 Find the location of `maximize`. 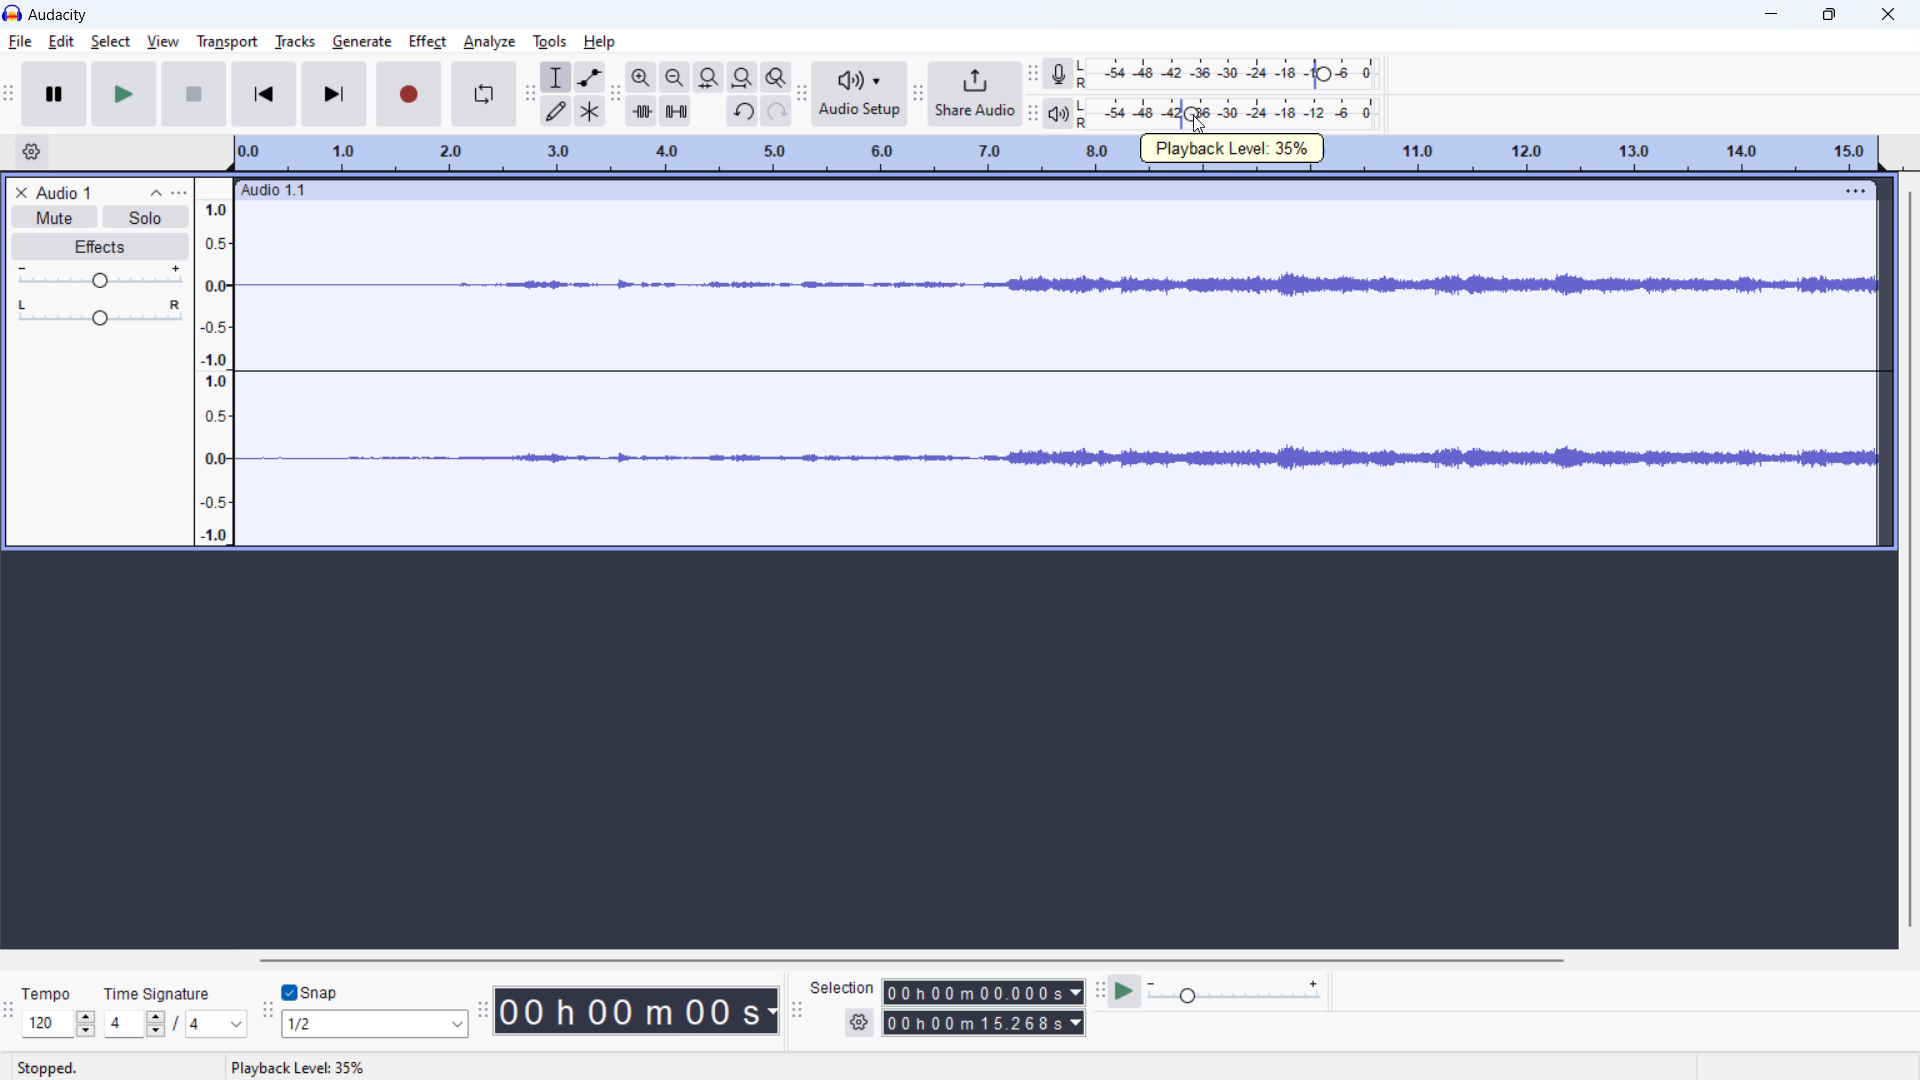

maximize is located at coordinates (1829, 14).